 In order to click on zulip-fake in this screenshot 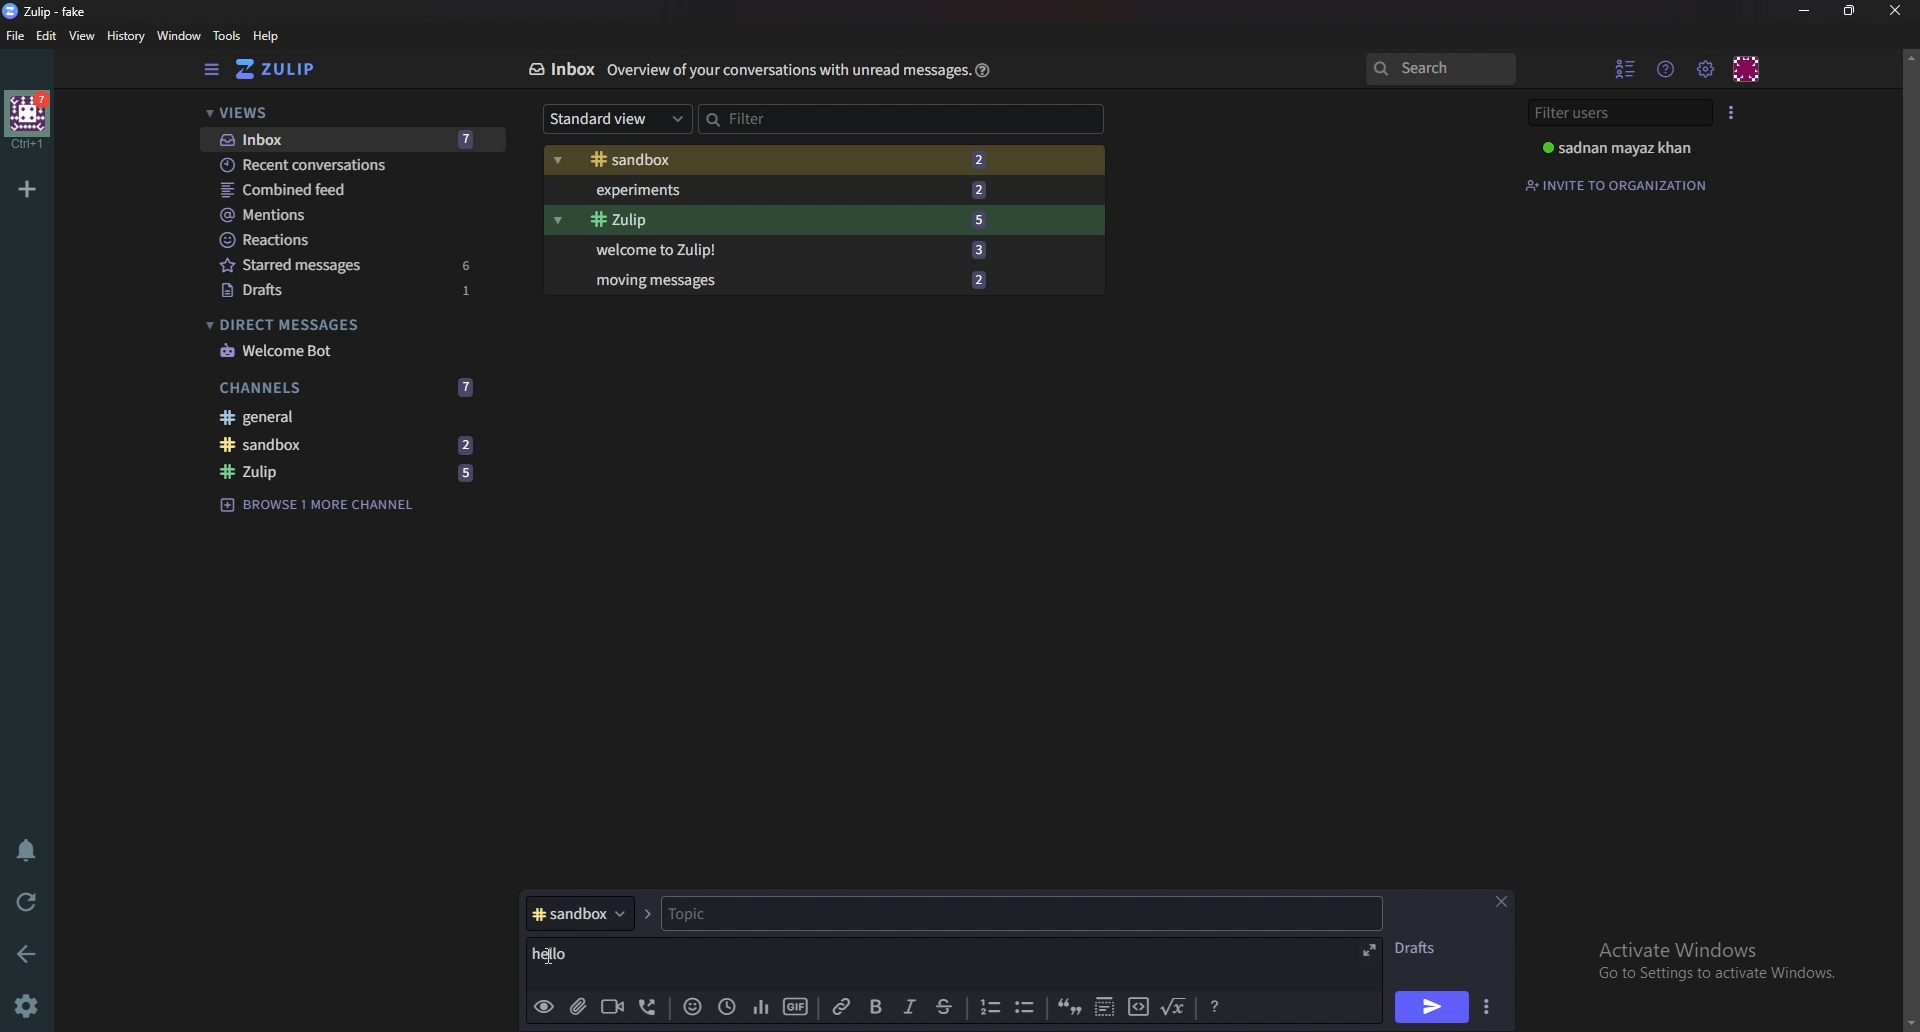, I will do `click(48, 12)`.